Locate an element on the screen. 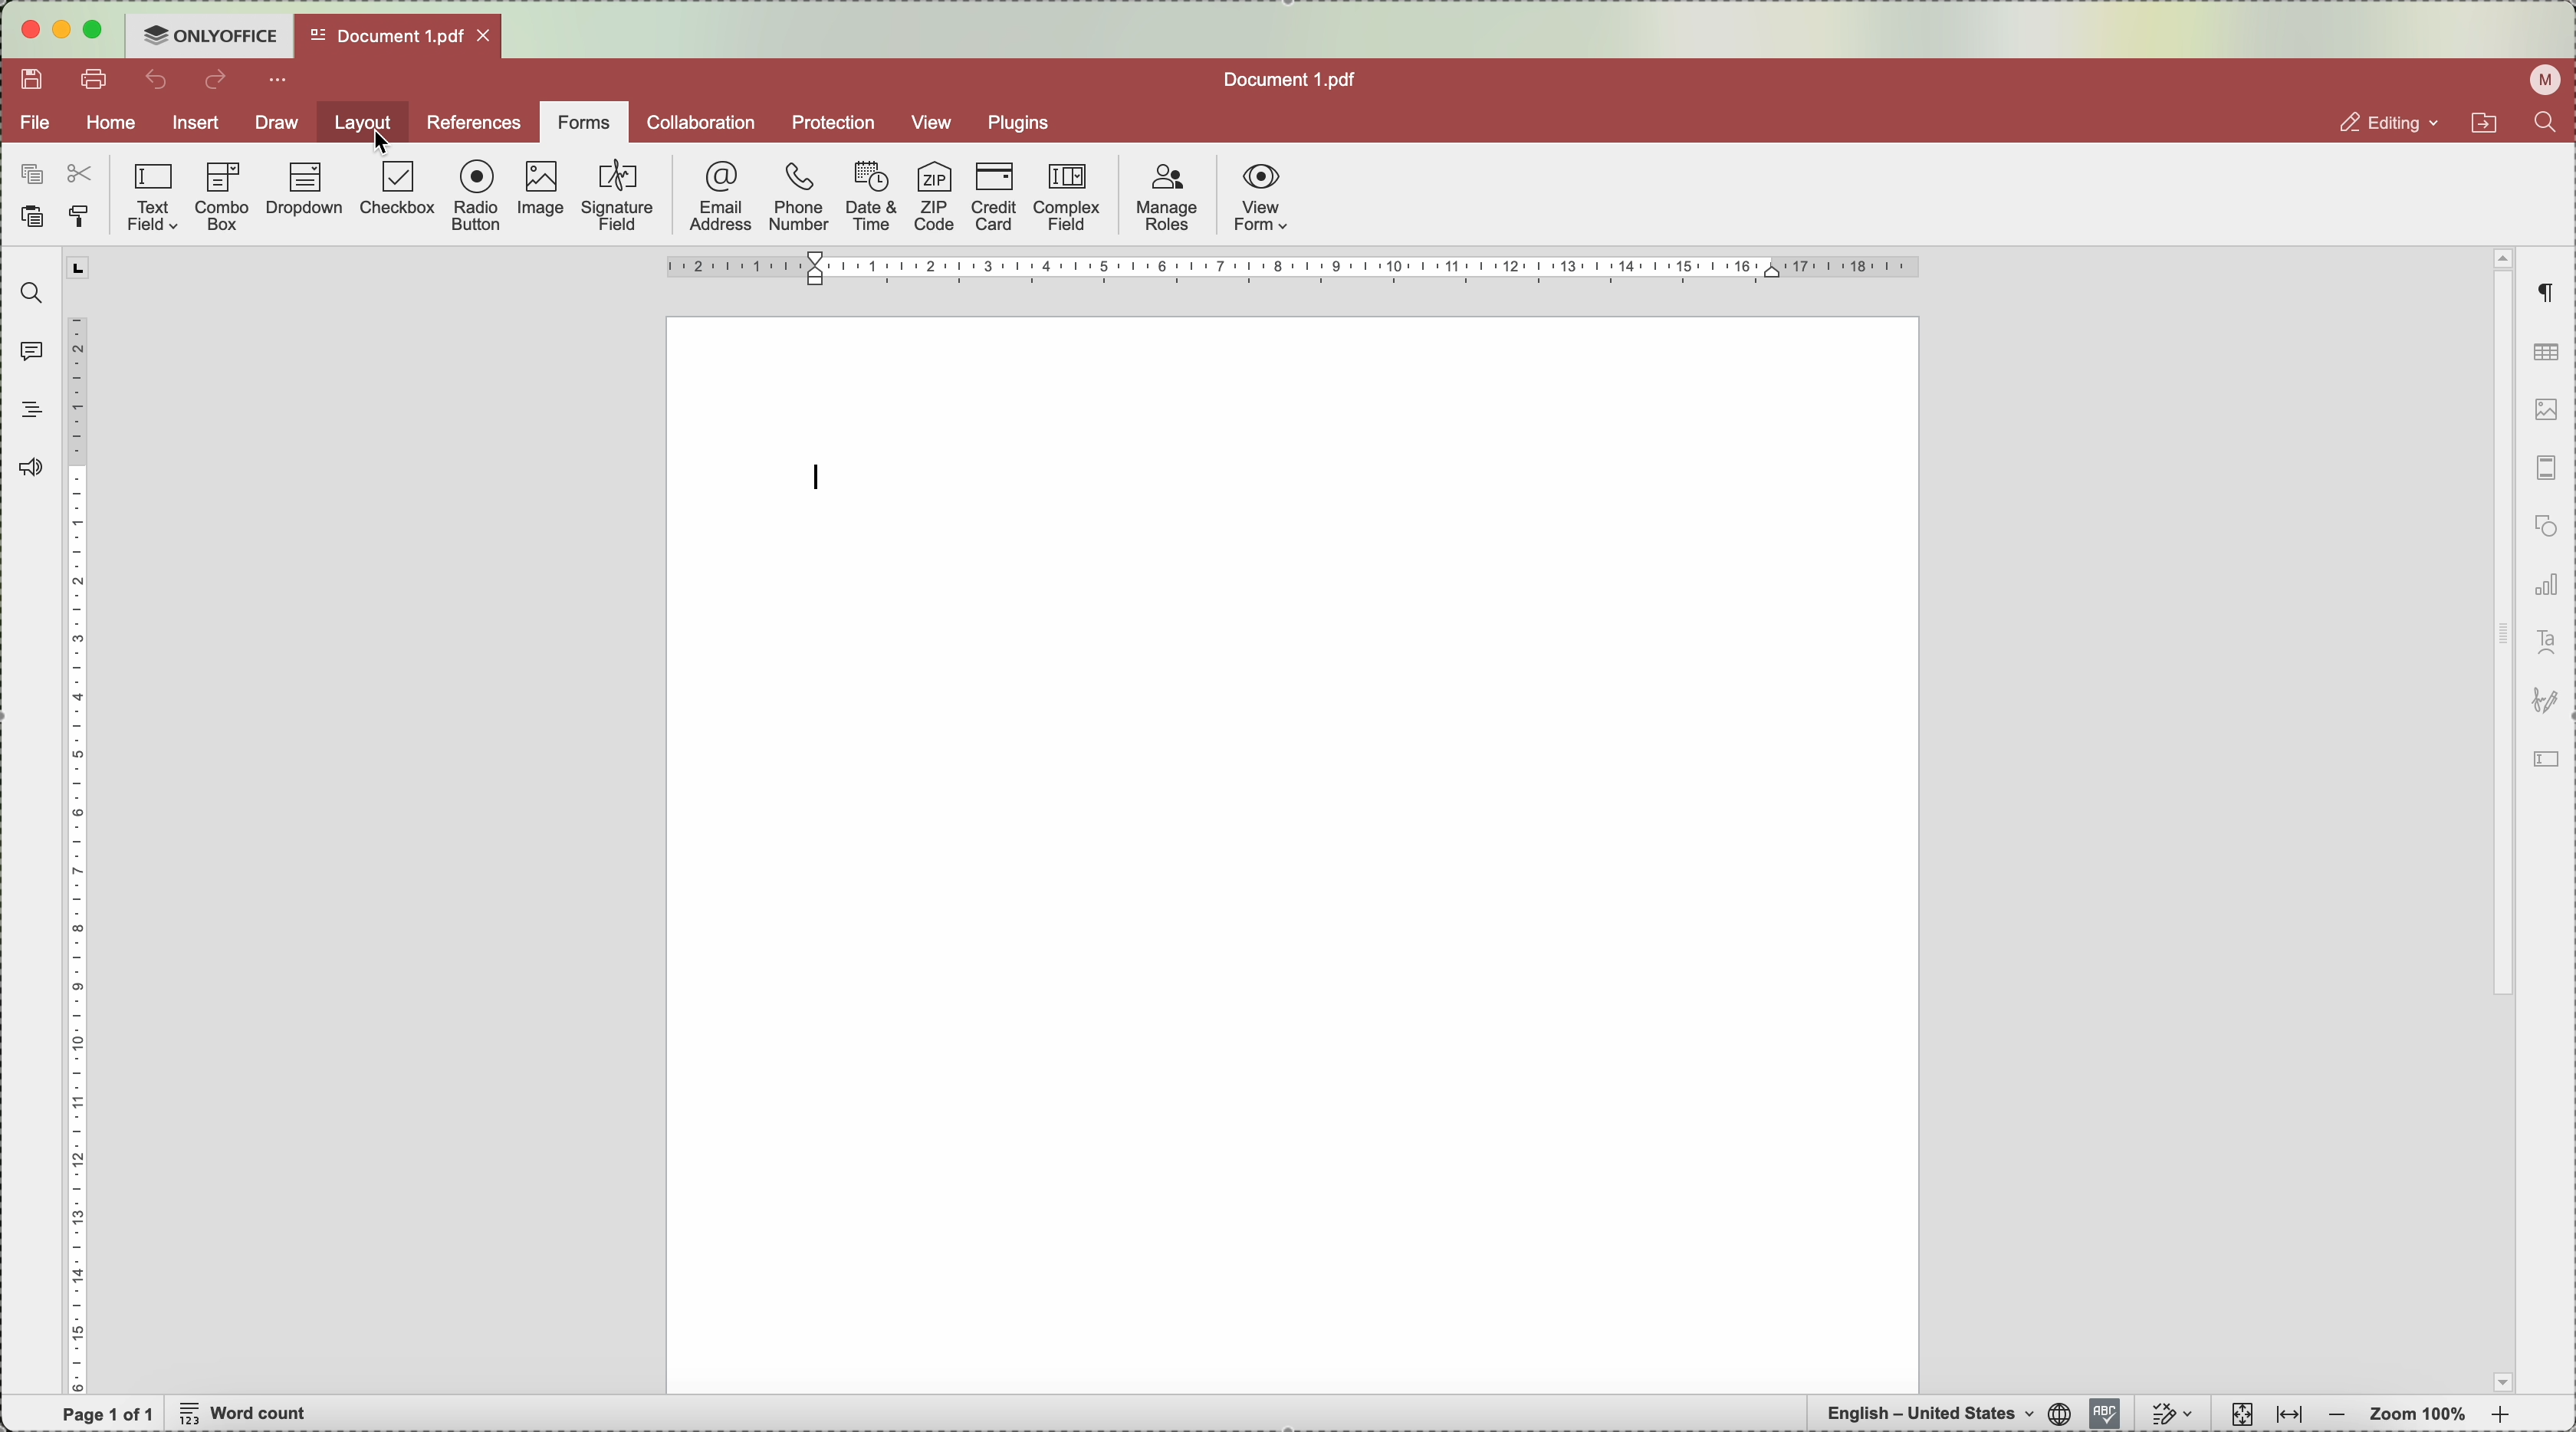  image settings is located at coordinates (2545, 413).